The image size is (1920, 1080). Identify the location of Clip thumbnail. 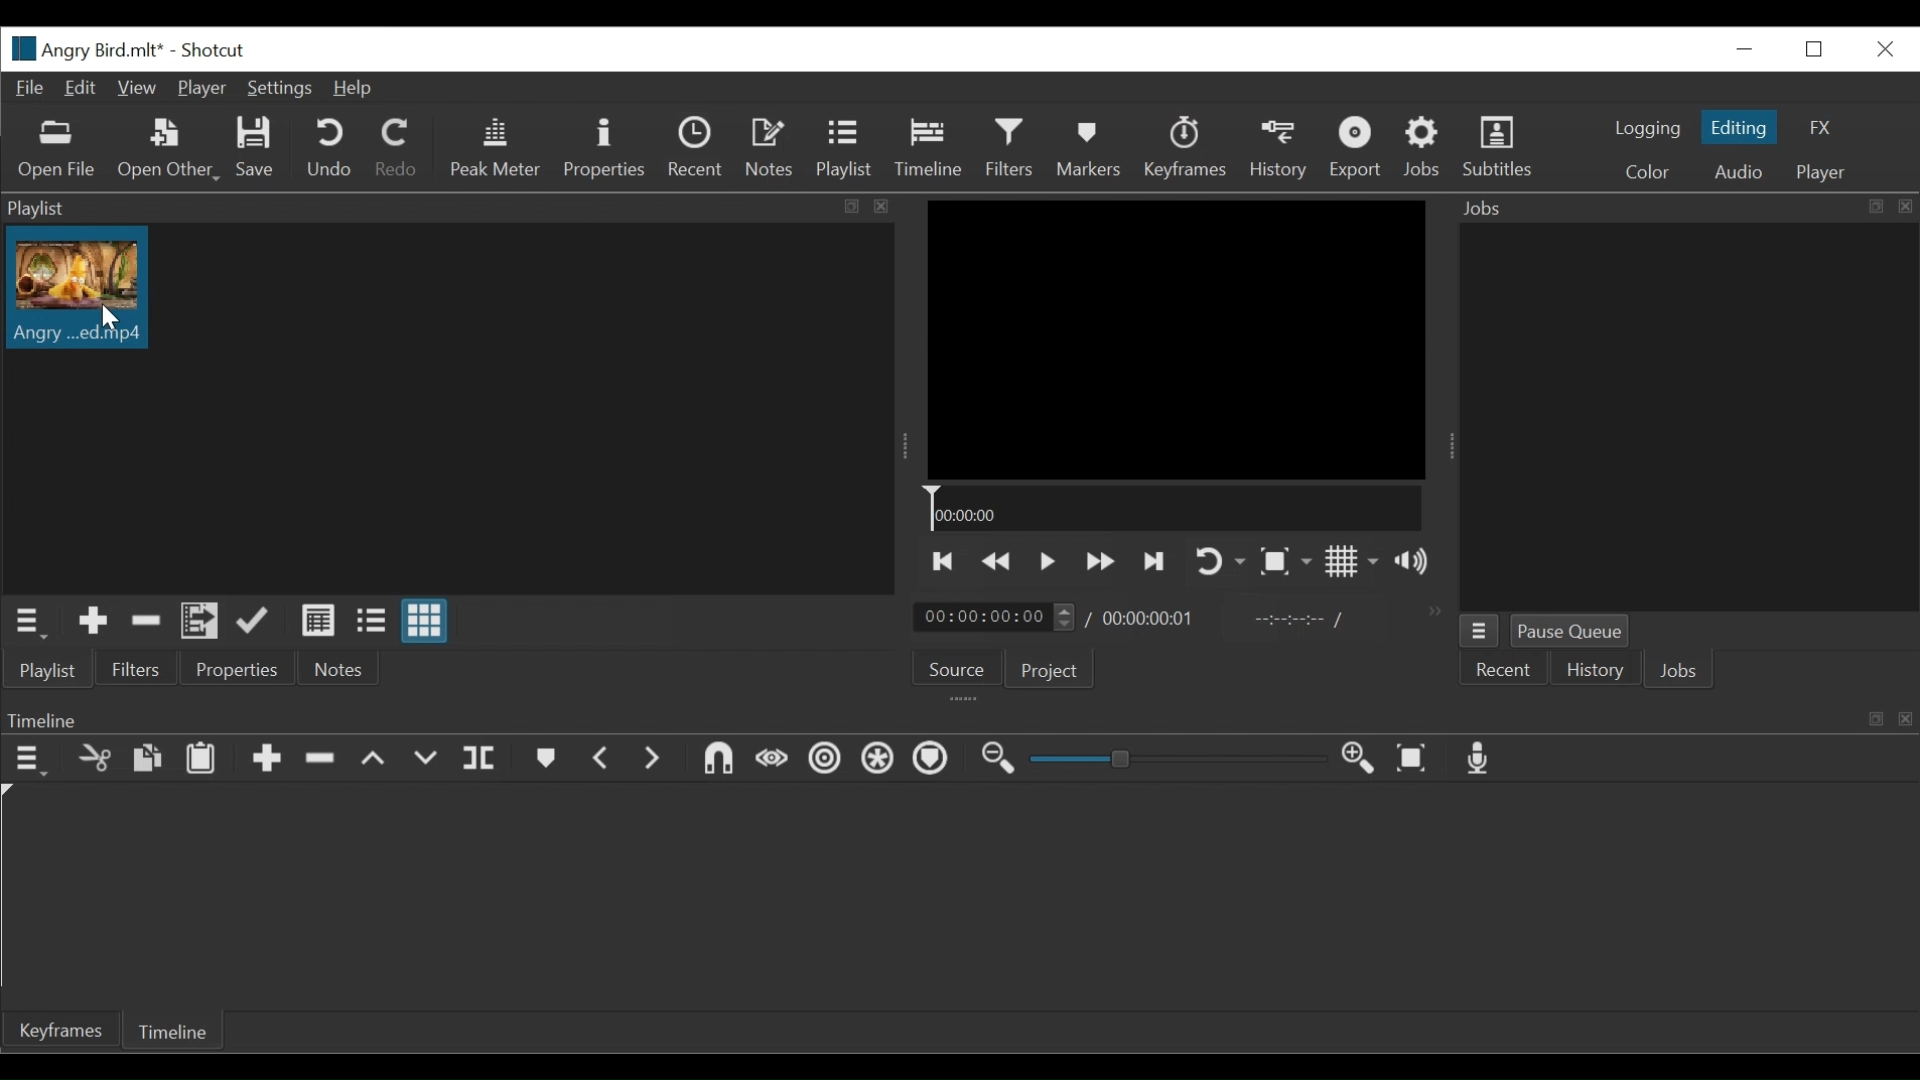
(74, 287).